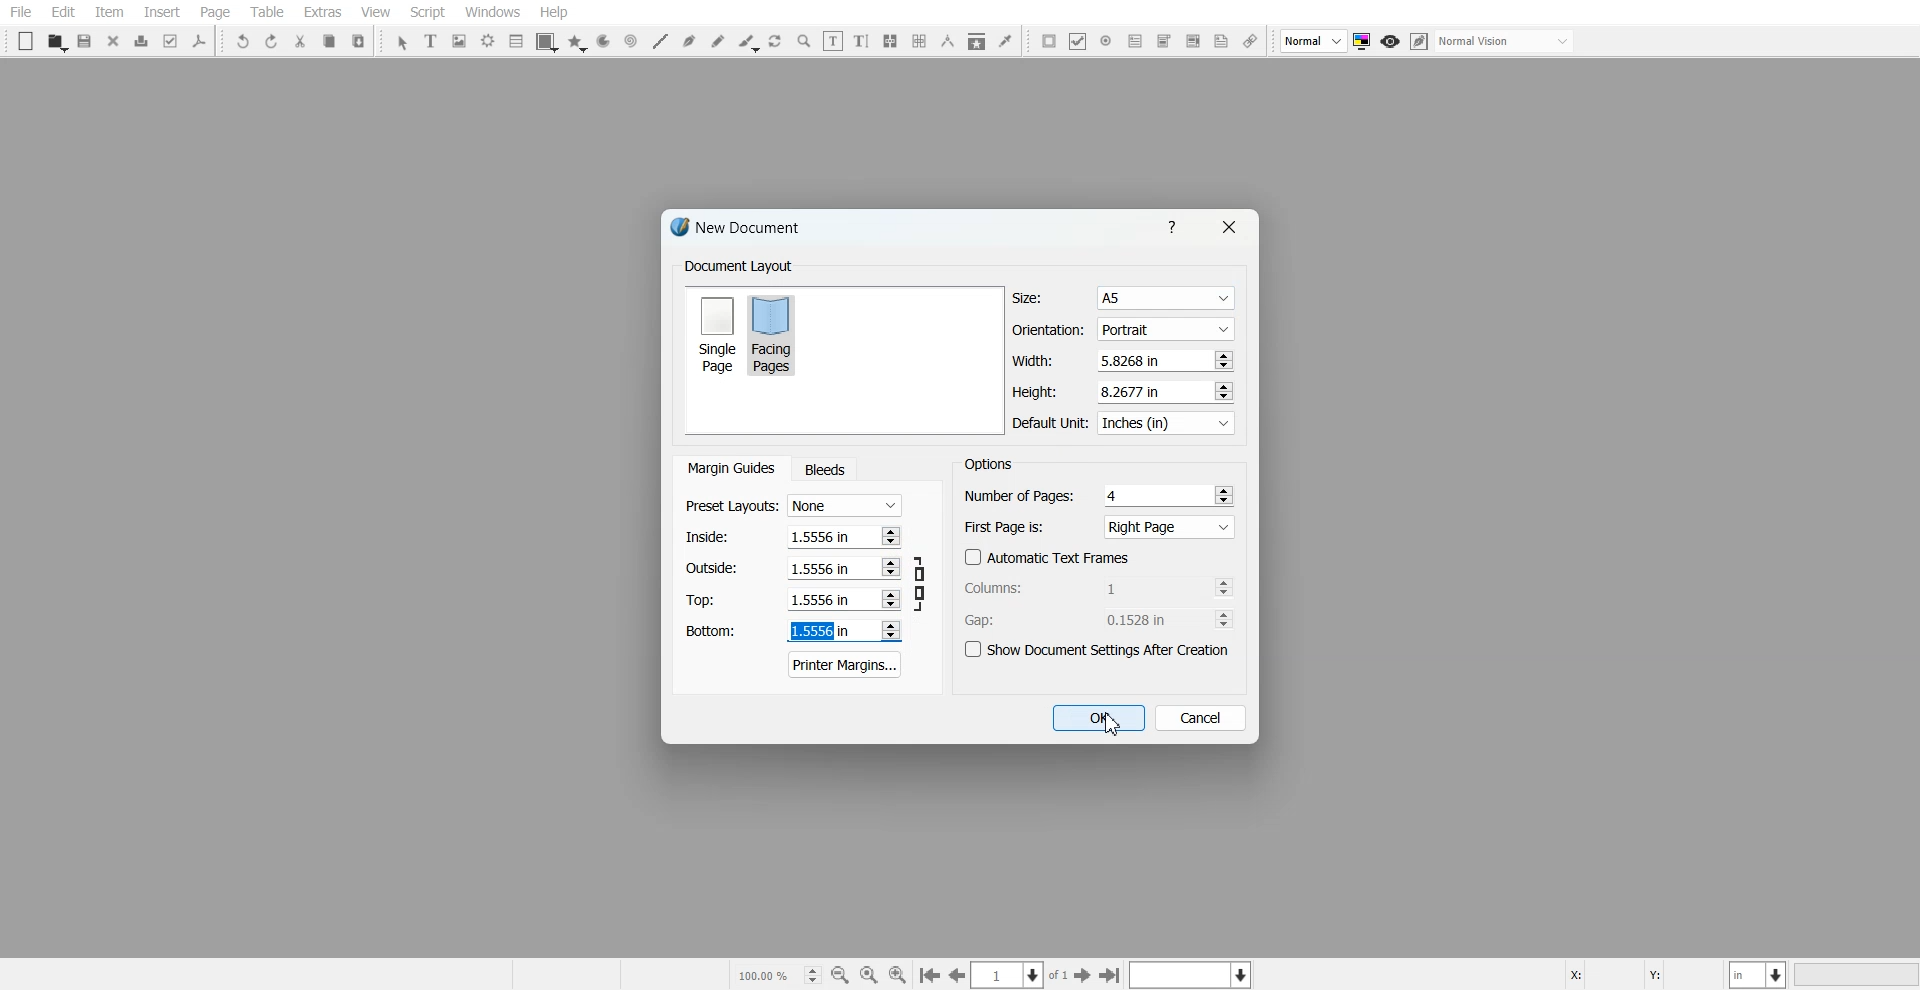  Describe the element at coordinates (833, 40) in the screenshot. I see `Edit contents of frame` at that location.